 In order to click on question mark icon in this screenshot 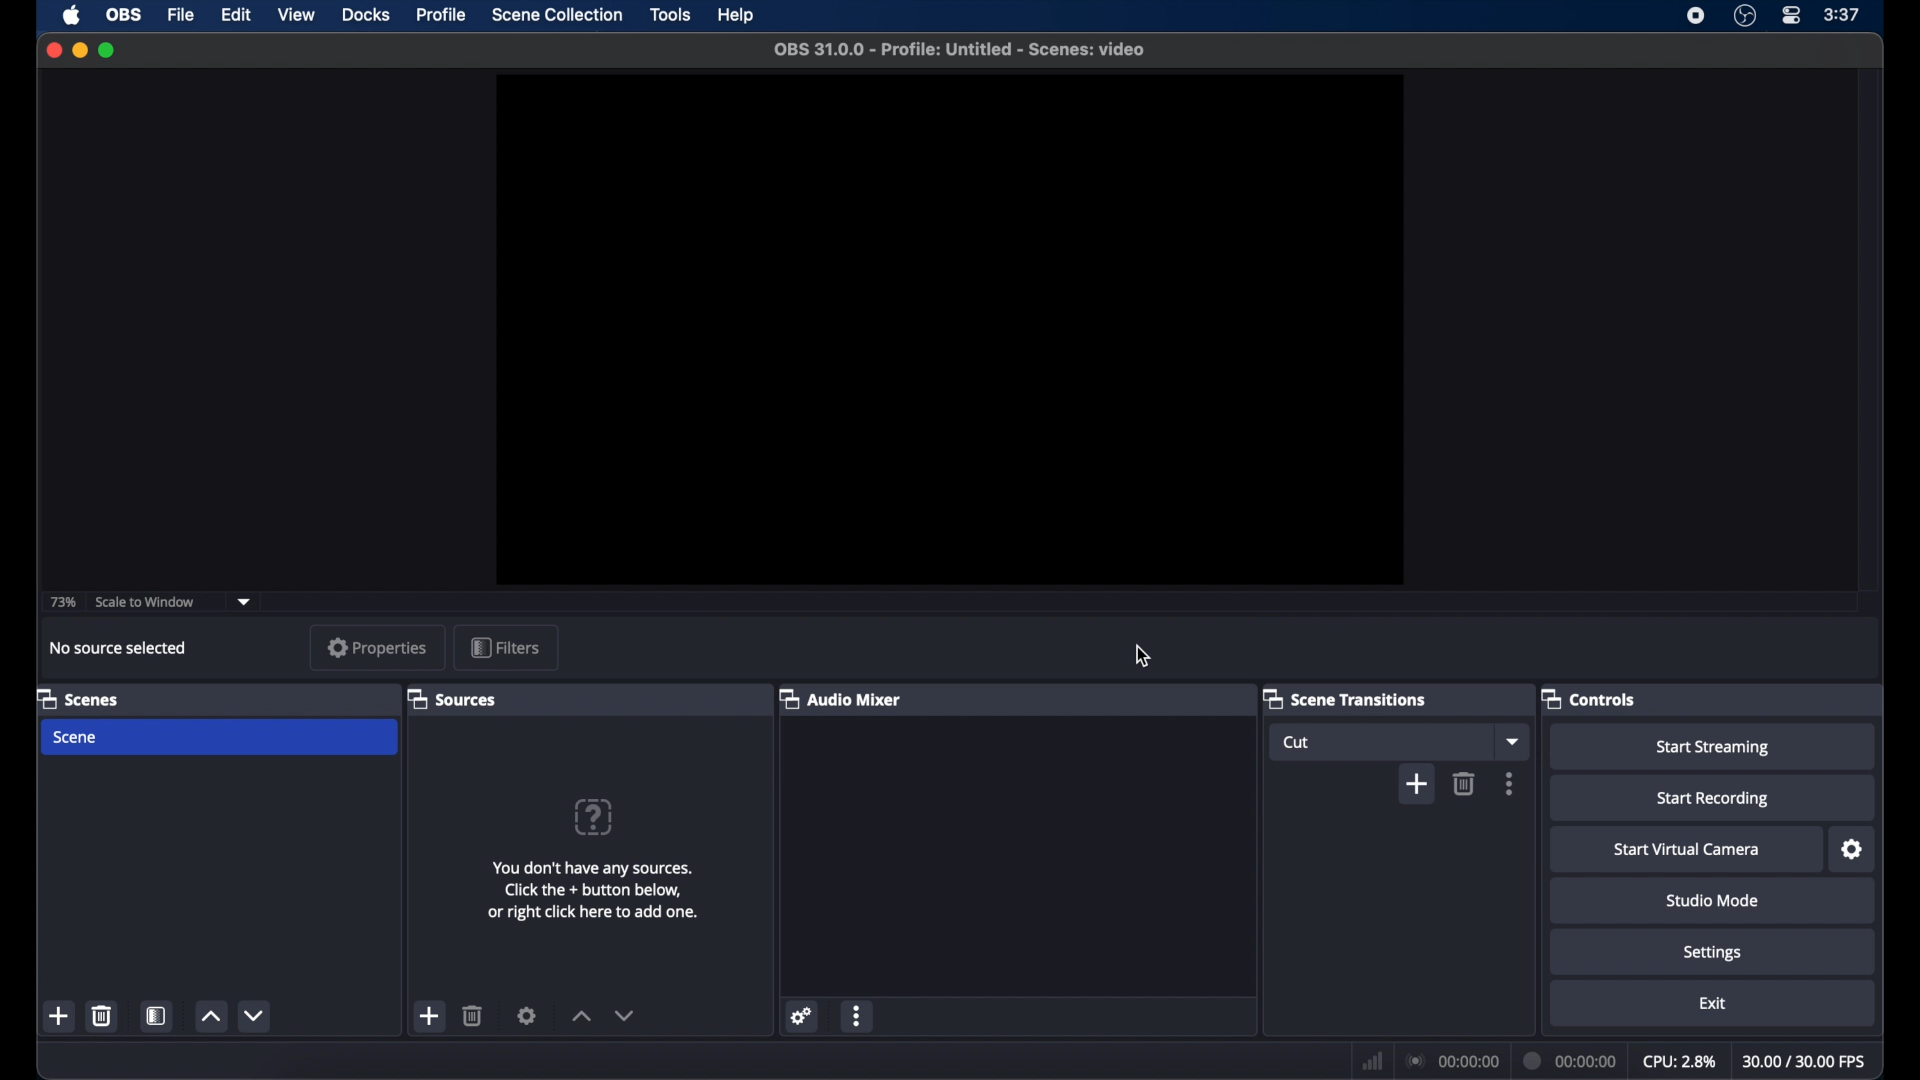, I will do `click(594, 817)`.